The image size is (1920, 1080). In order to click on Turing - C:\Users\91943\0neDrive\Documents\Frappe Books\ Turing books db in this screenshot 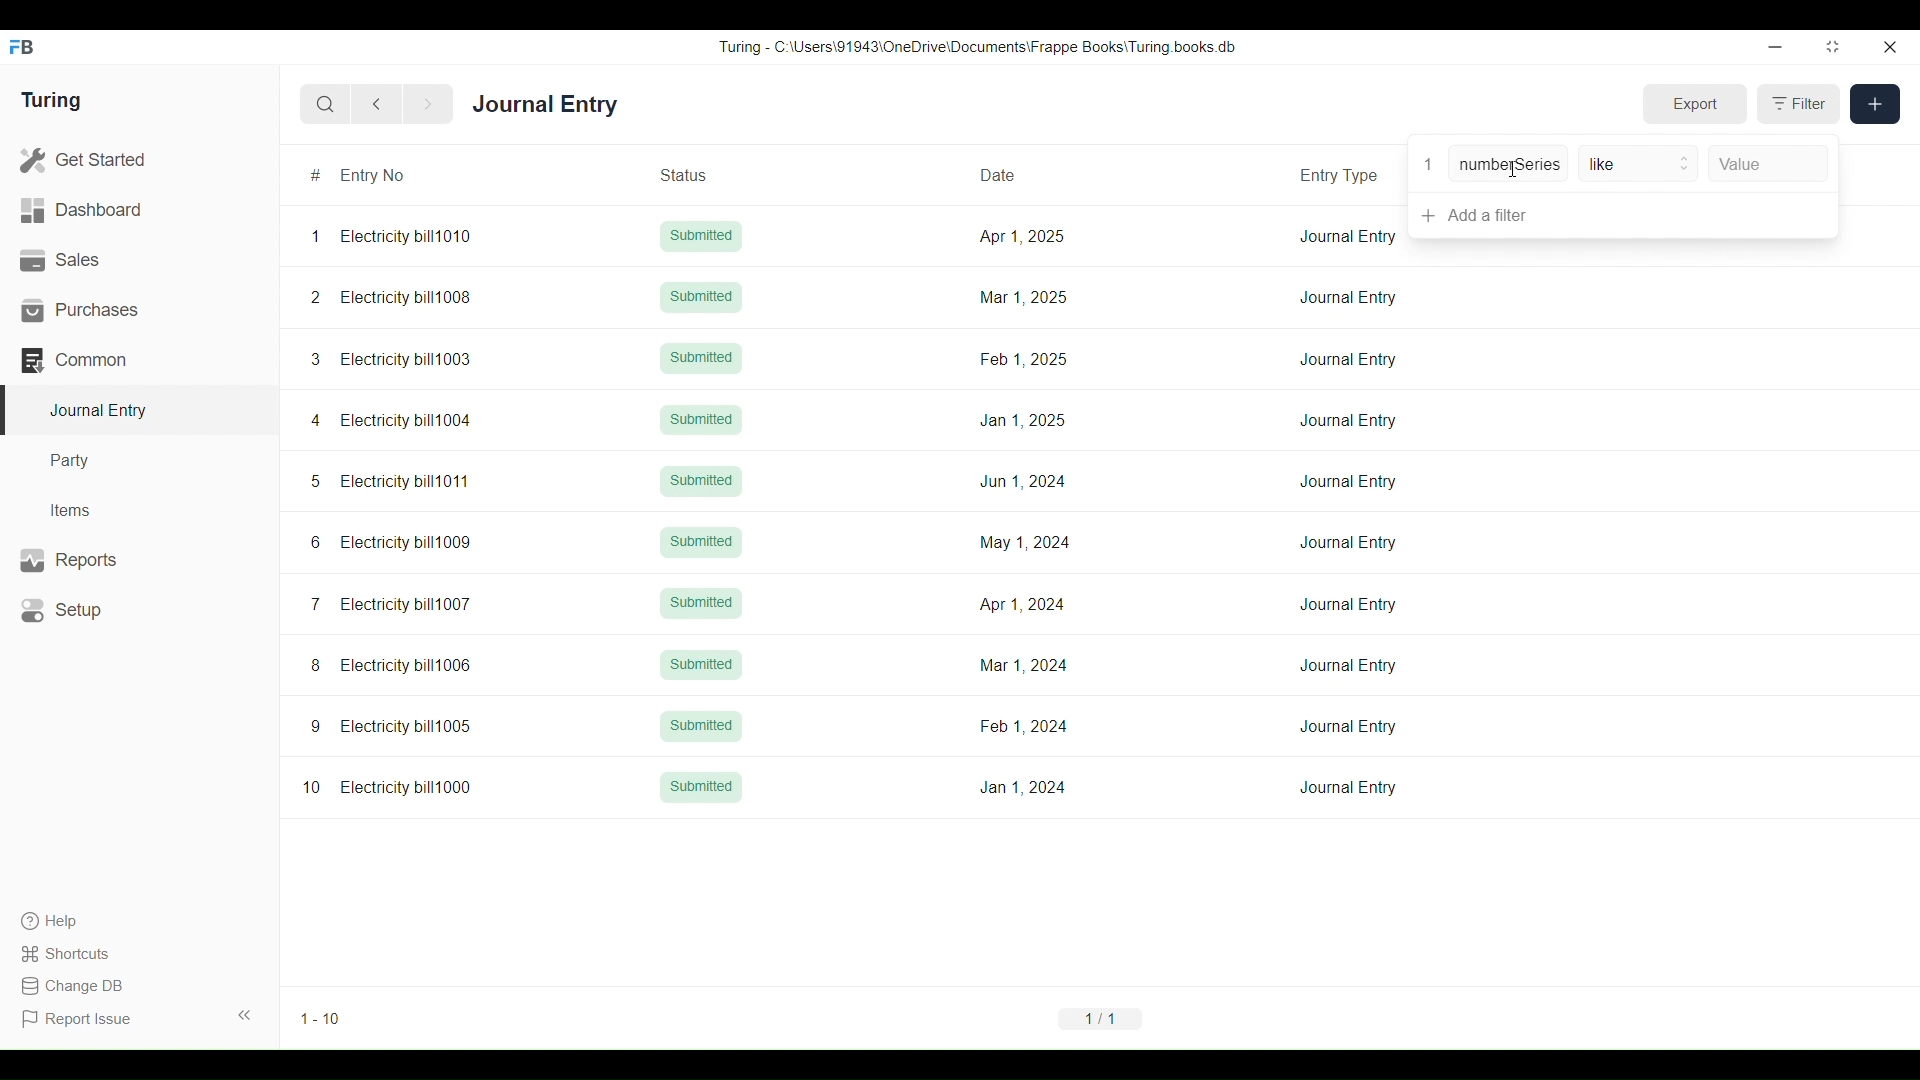, I will do `click(976, 47)`.